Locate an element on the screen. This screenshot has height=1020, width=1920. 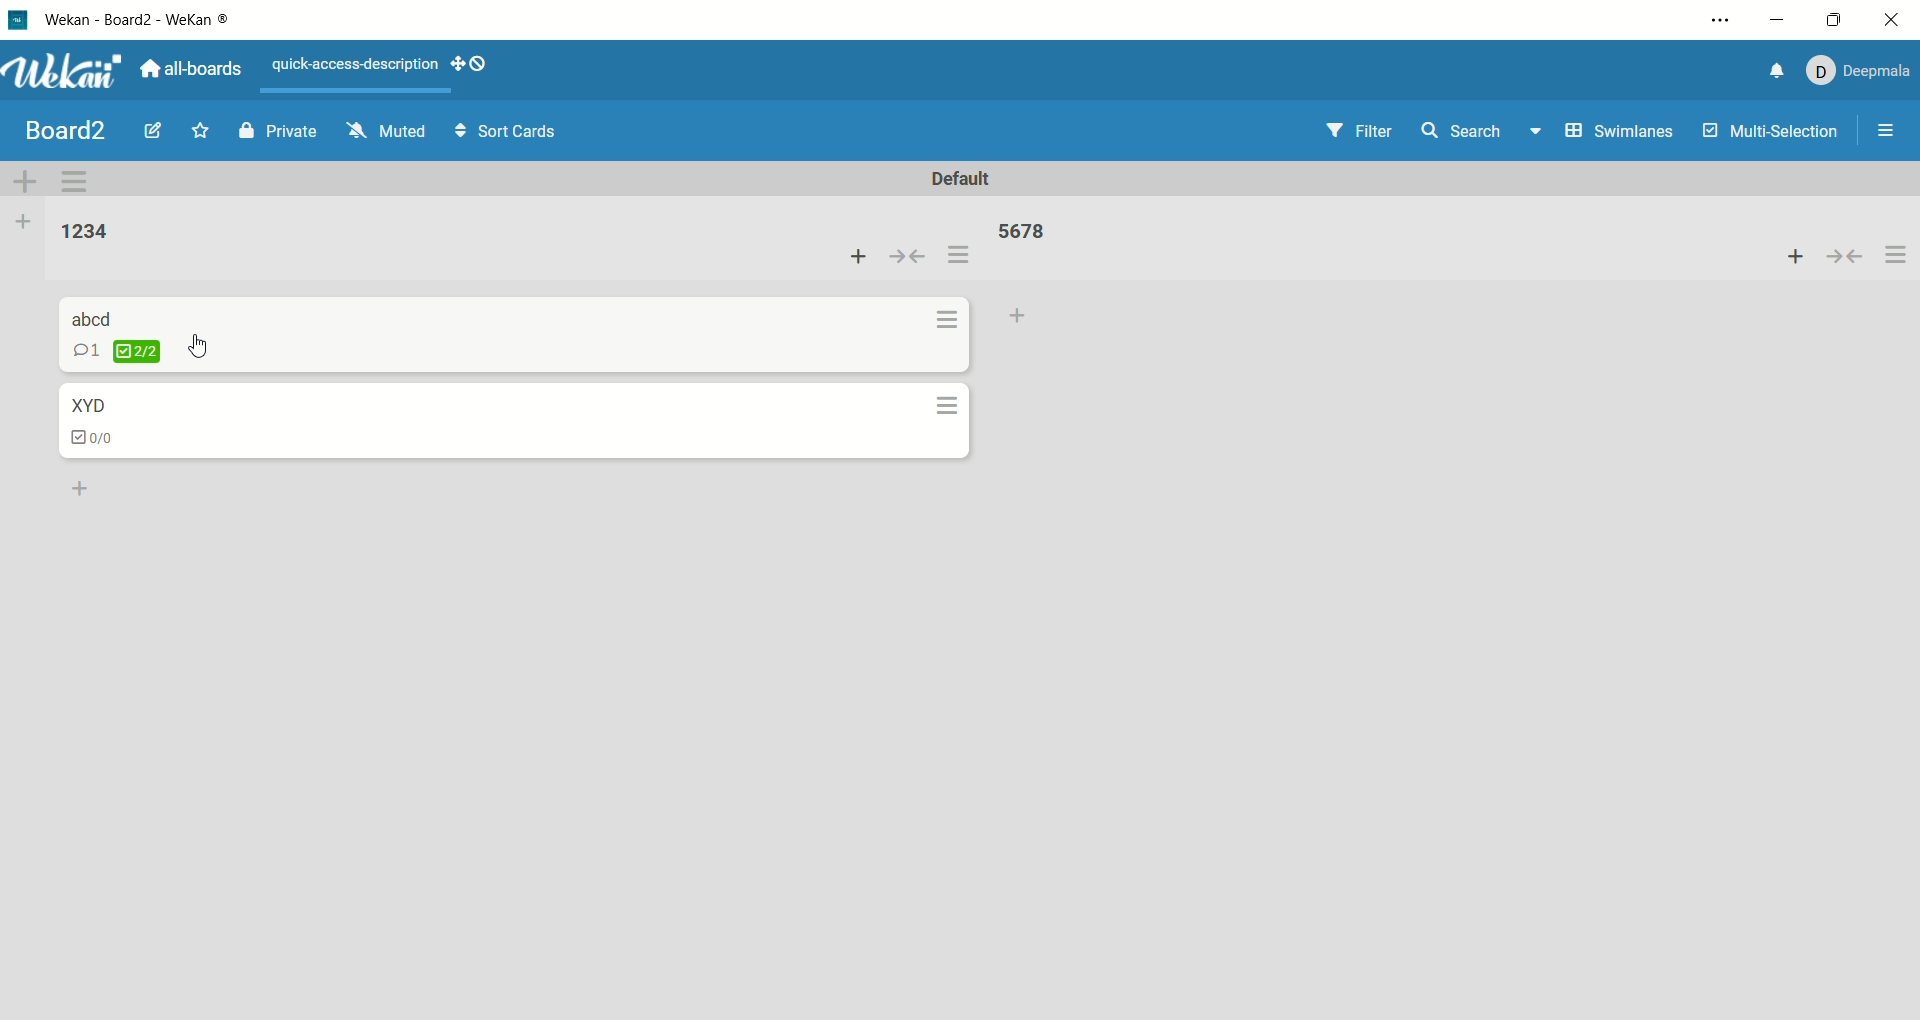
add list is located at coordinates (20, 226).